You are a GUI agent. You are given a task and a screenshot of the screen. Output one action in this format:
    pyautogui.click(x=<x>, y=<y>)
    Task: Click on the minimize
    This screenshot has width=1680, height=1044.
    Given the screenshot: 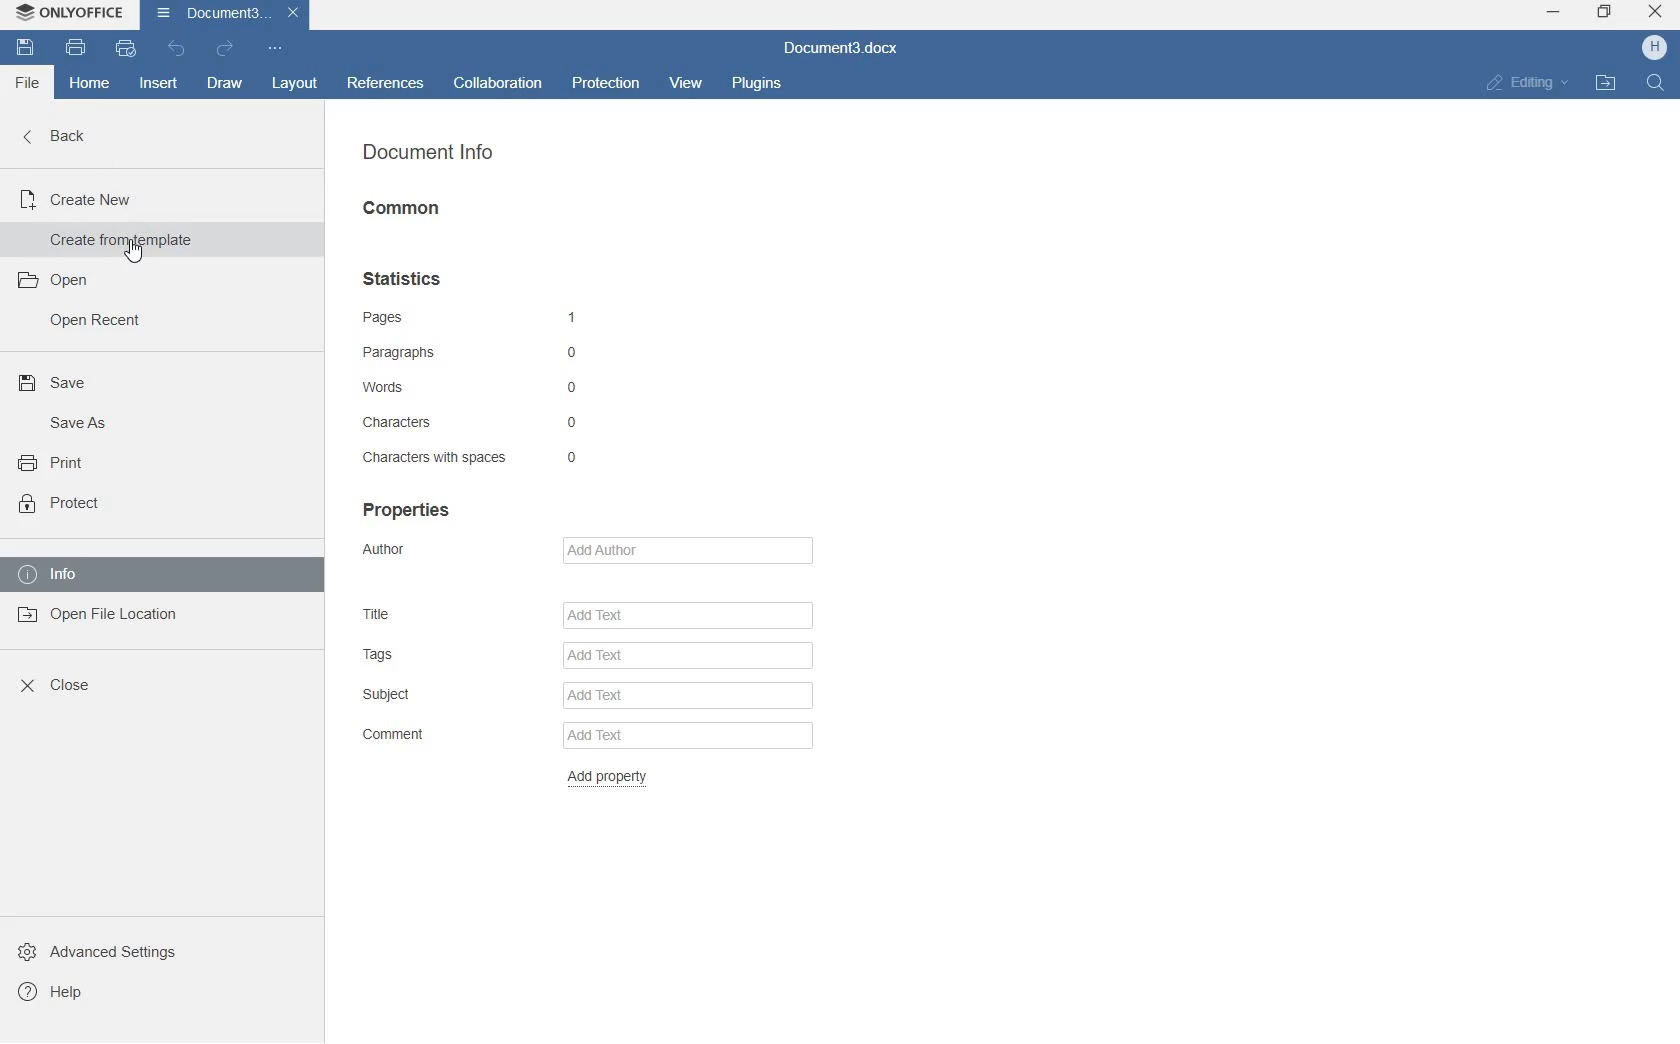 What is the action you would take?
    pyautogui.click(x=1551, y=10)
    